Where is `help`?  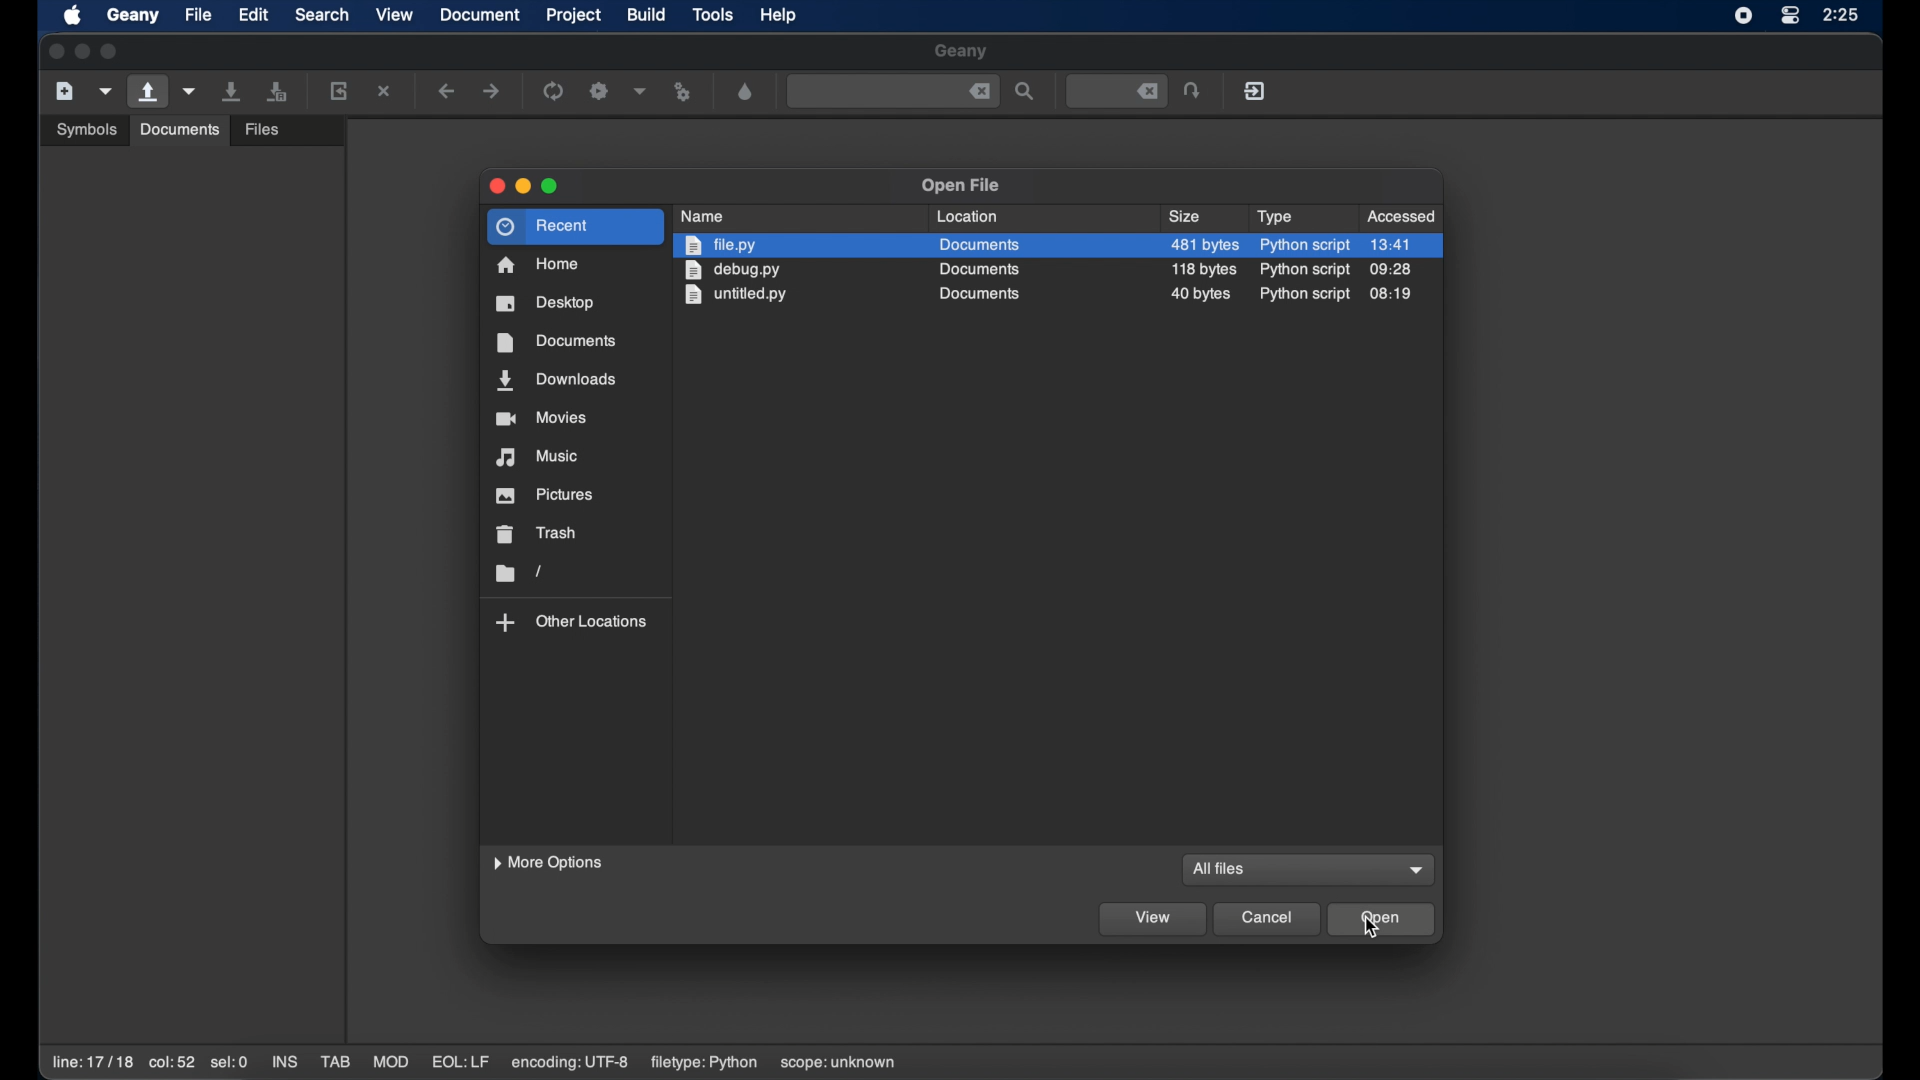
help is located at coordinates (779, 15).